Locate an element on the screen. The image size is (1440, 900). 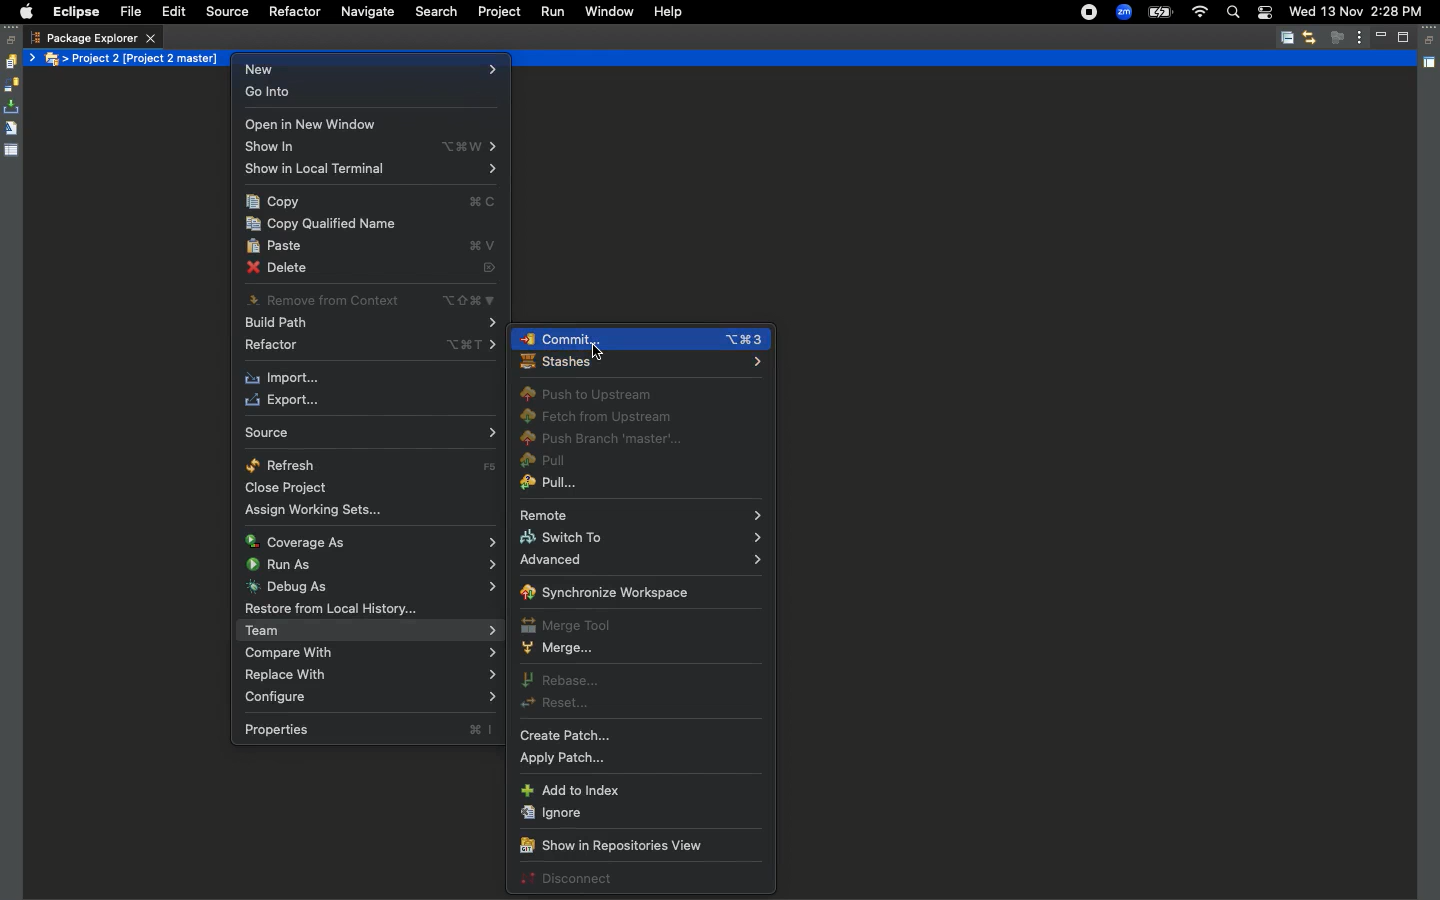
Edit is located at coordinates (173, 13).